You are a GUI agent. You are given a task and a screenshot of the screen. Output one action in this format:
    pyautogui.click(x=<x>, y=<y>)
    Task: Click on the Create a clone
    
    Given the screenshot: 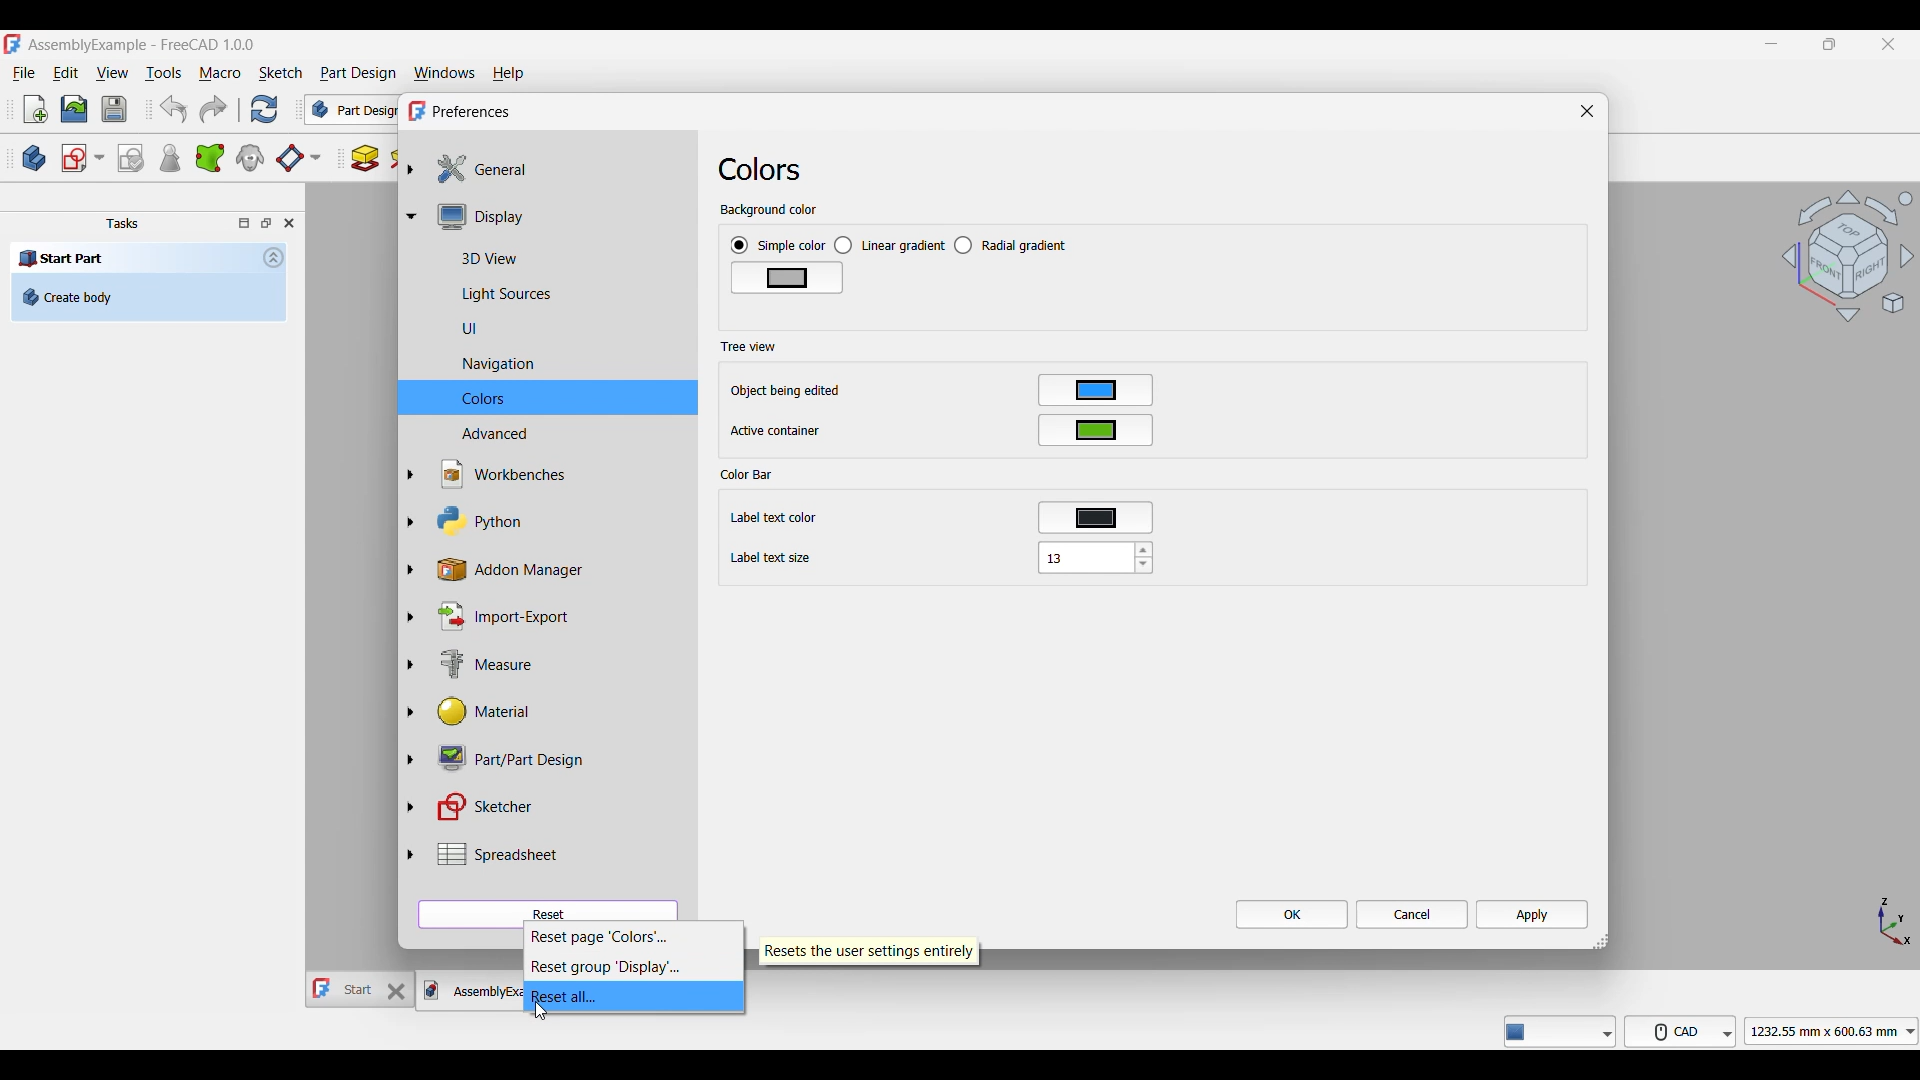 What is the action you would take?
    pyautogui.click(x=249, y=158)
    